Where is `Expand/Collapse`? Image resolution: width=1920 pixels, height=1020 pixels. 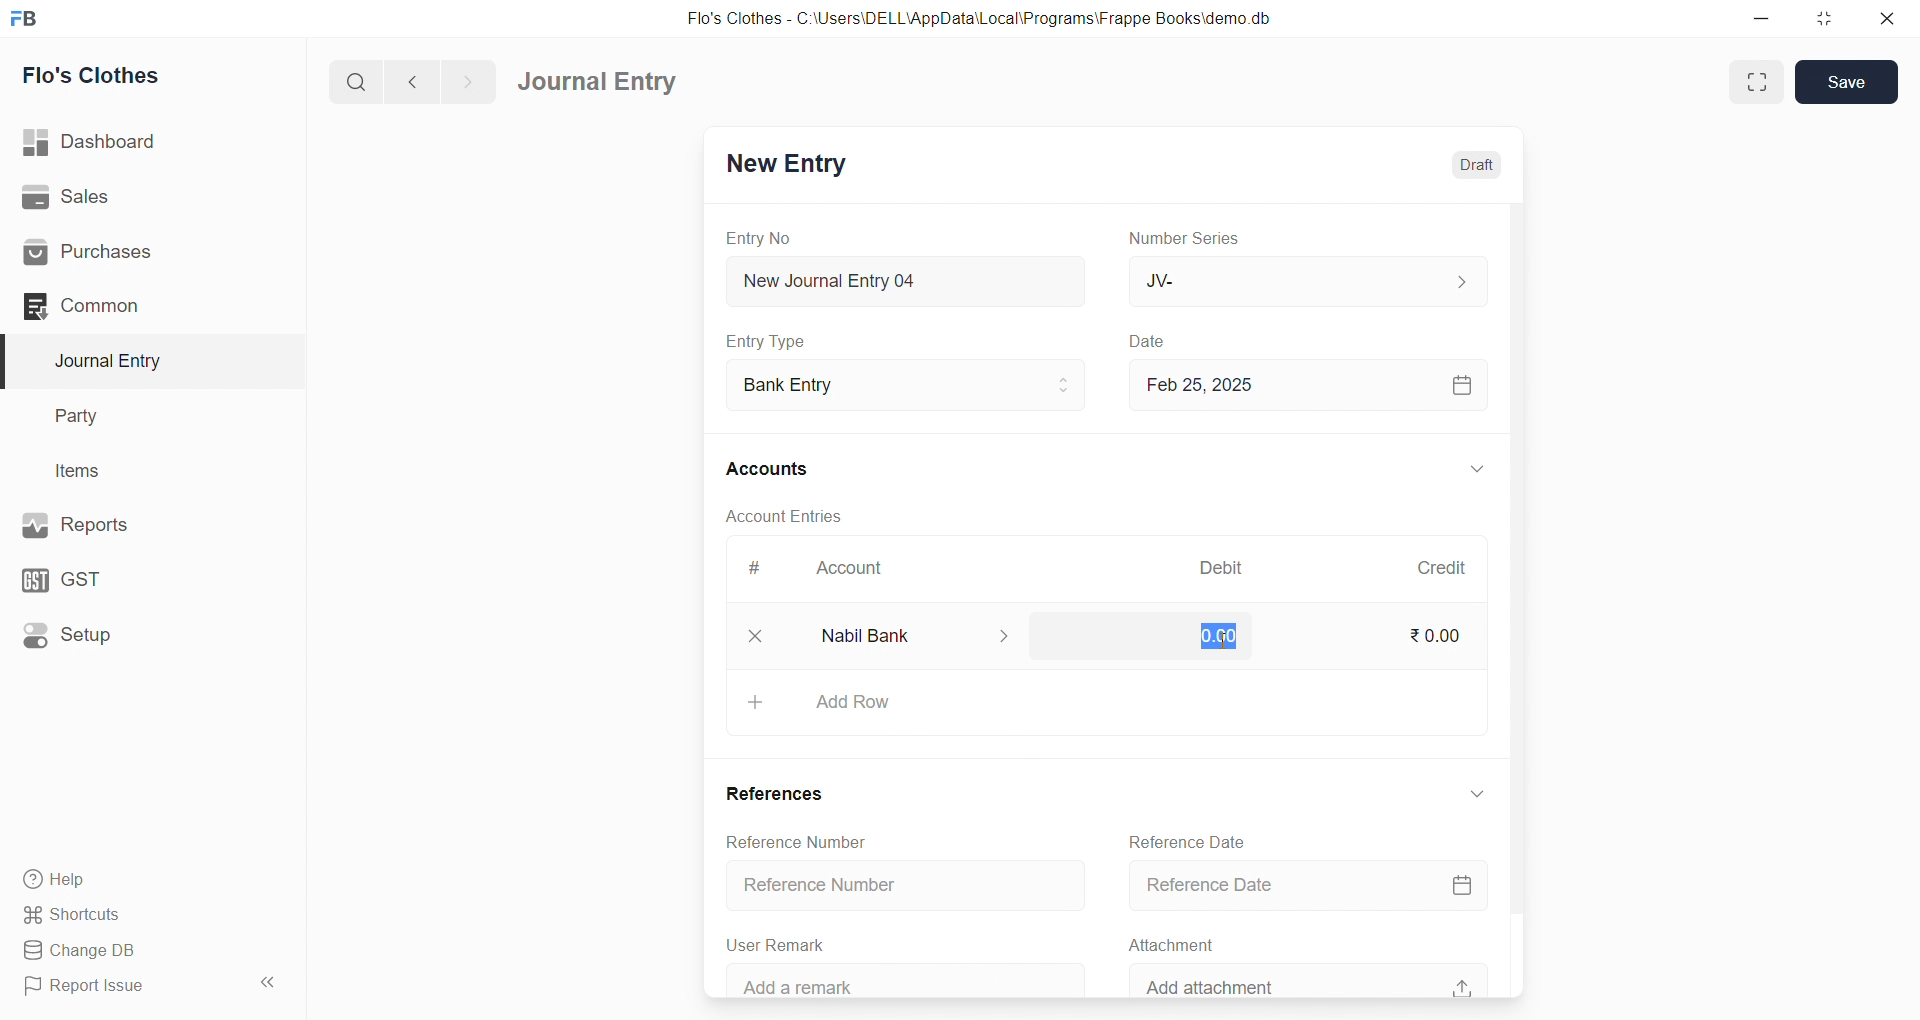 Expand/Collapse is located at coordinates (1463, 471).